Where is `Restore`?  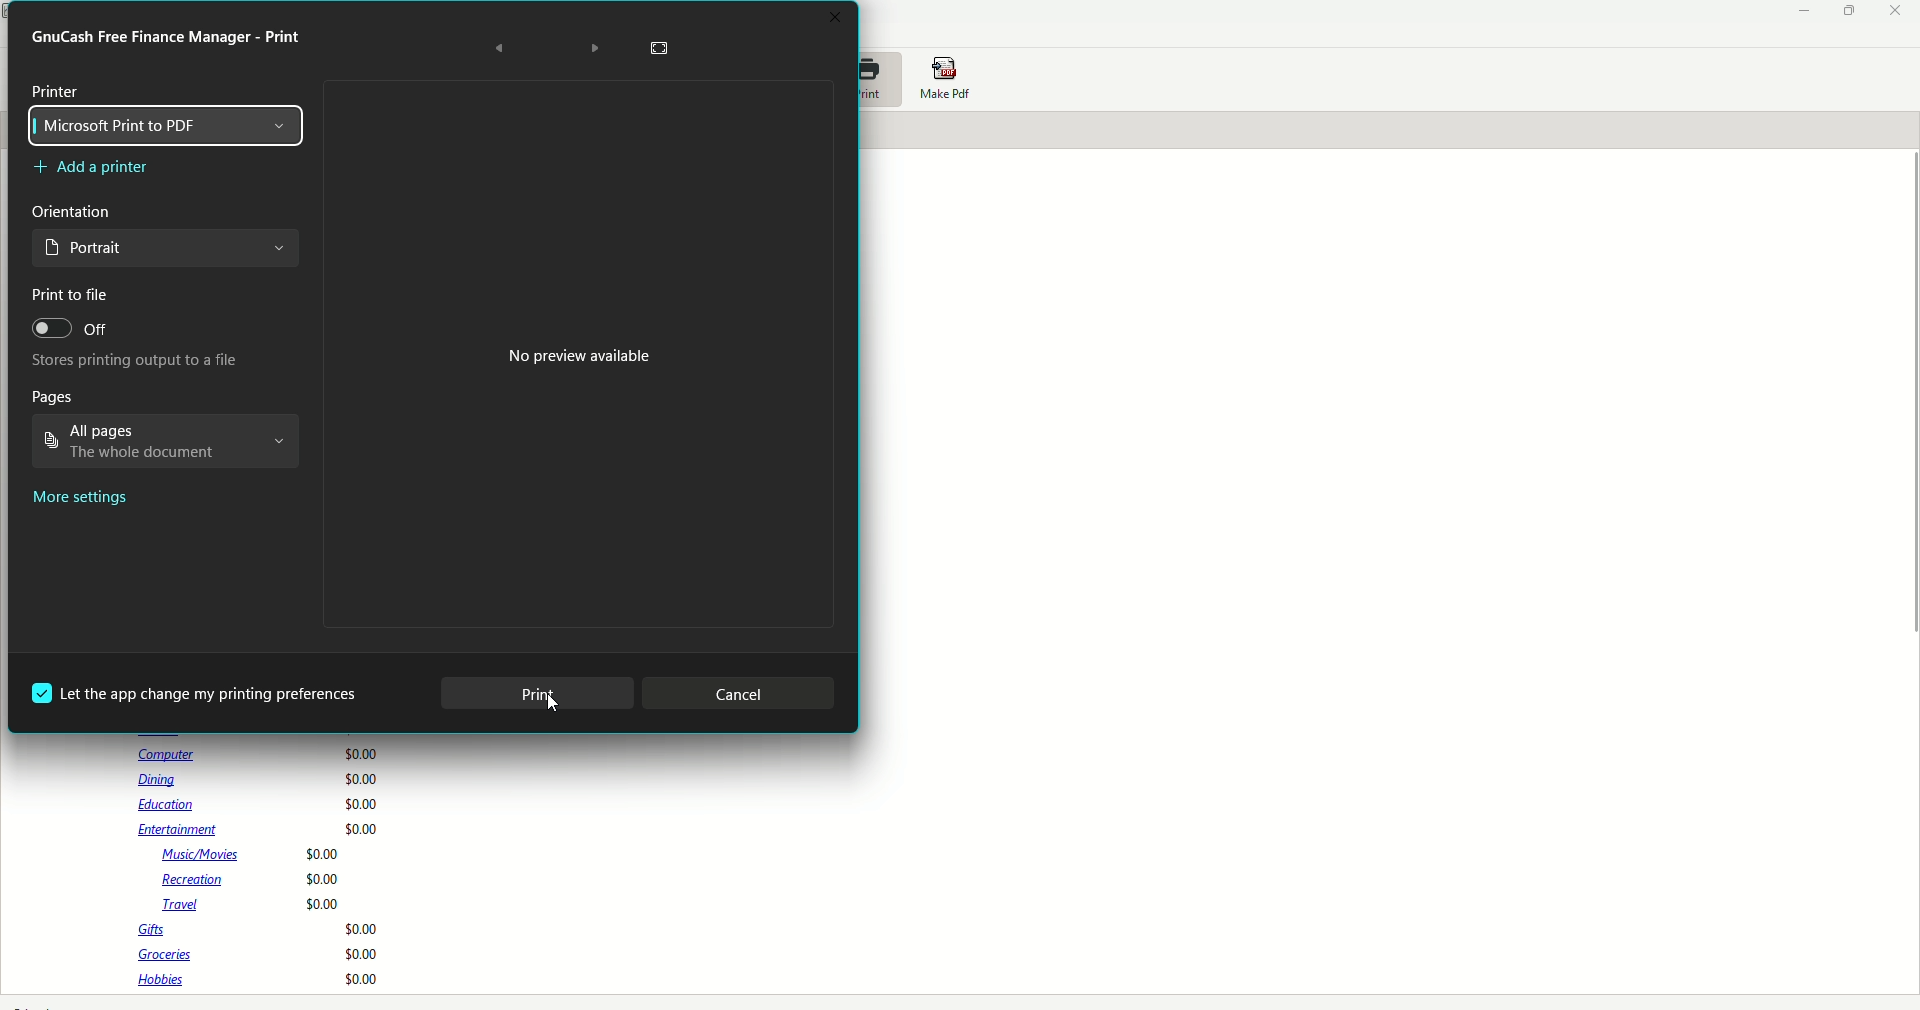
Restore is located at coordinates (1846, 12).